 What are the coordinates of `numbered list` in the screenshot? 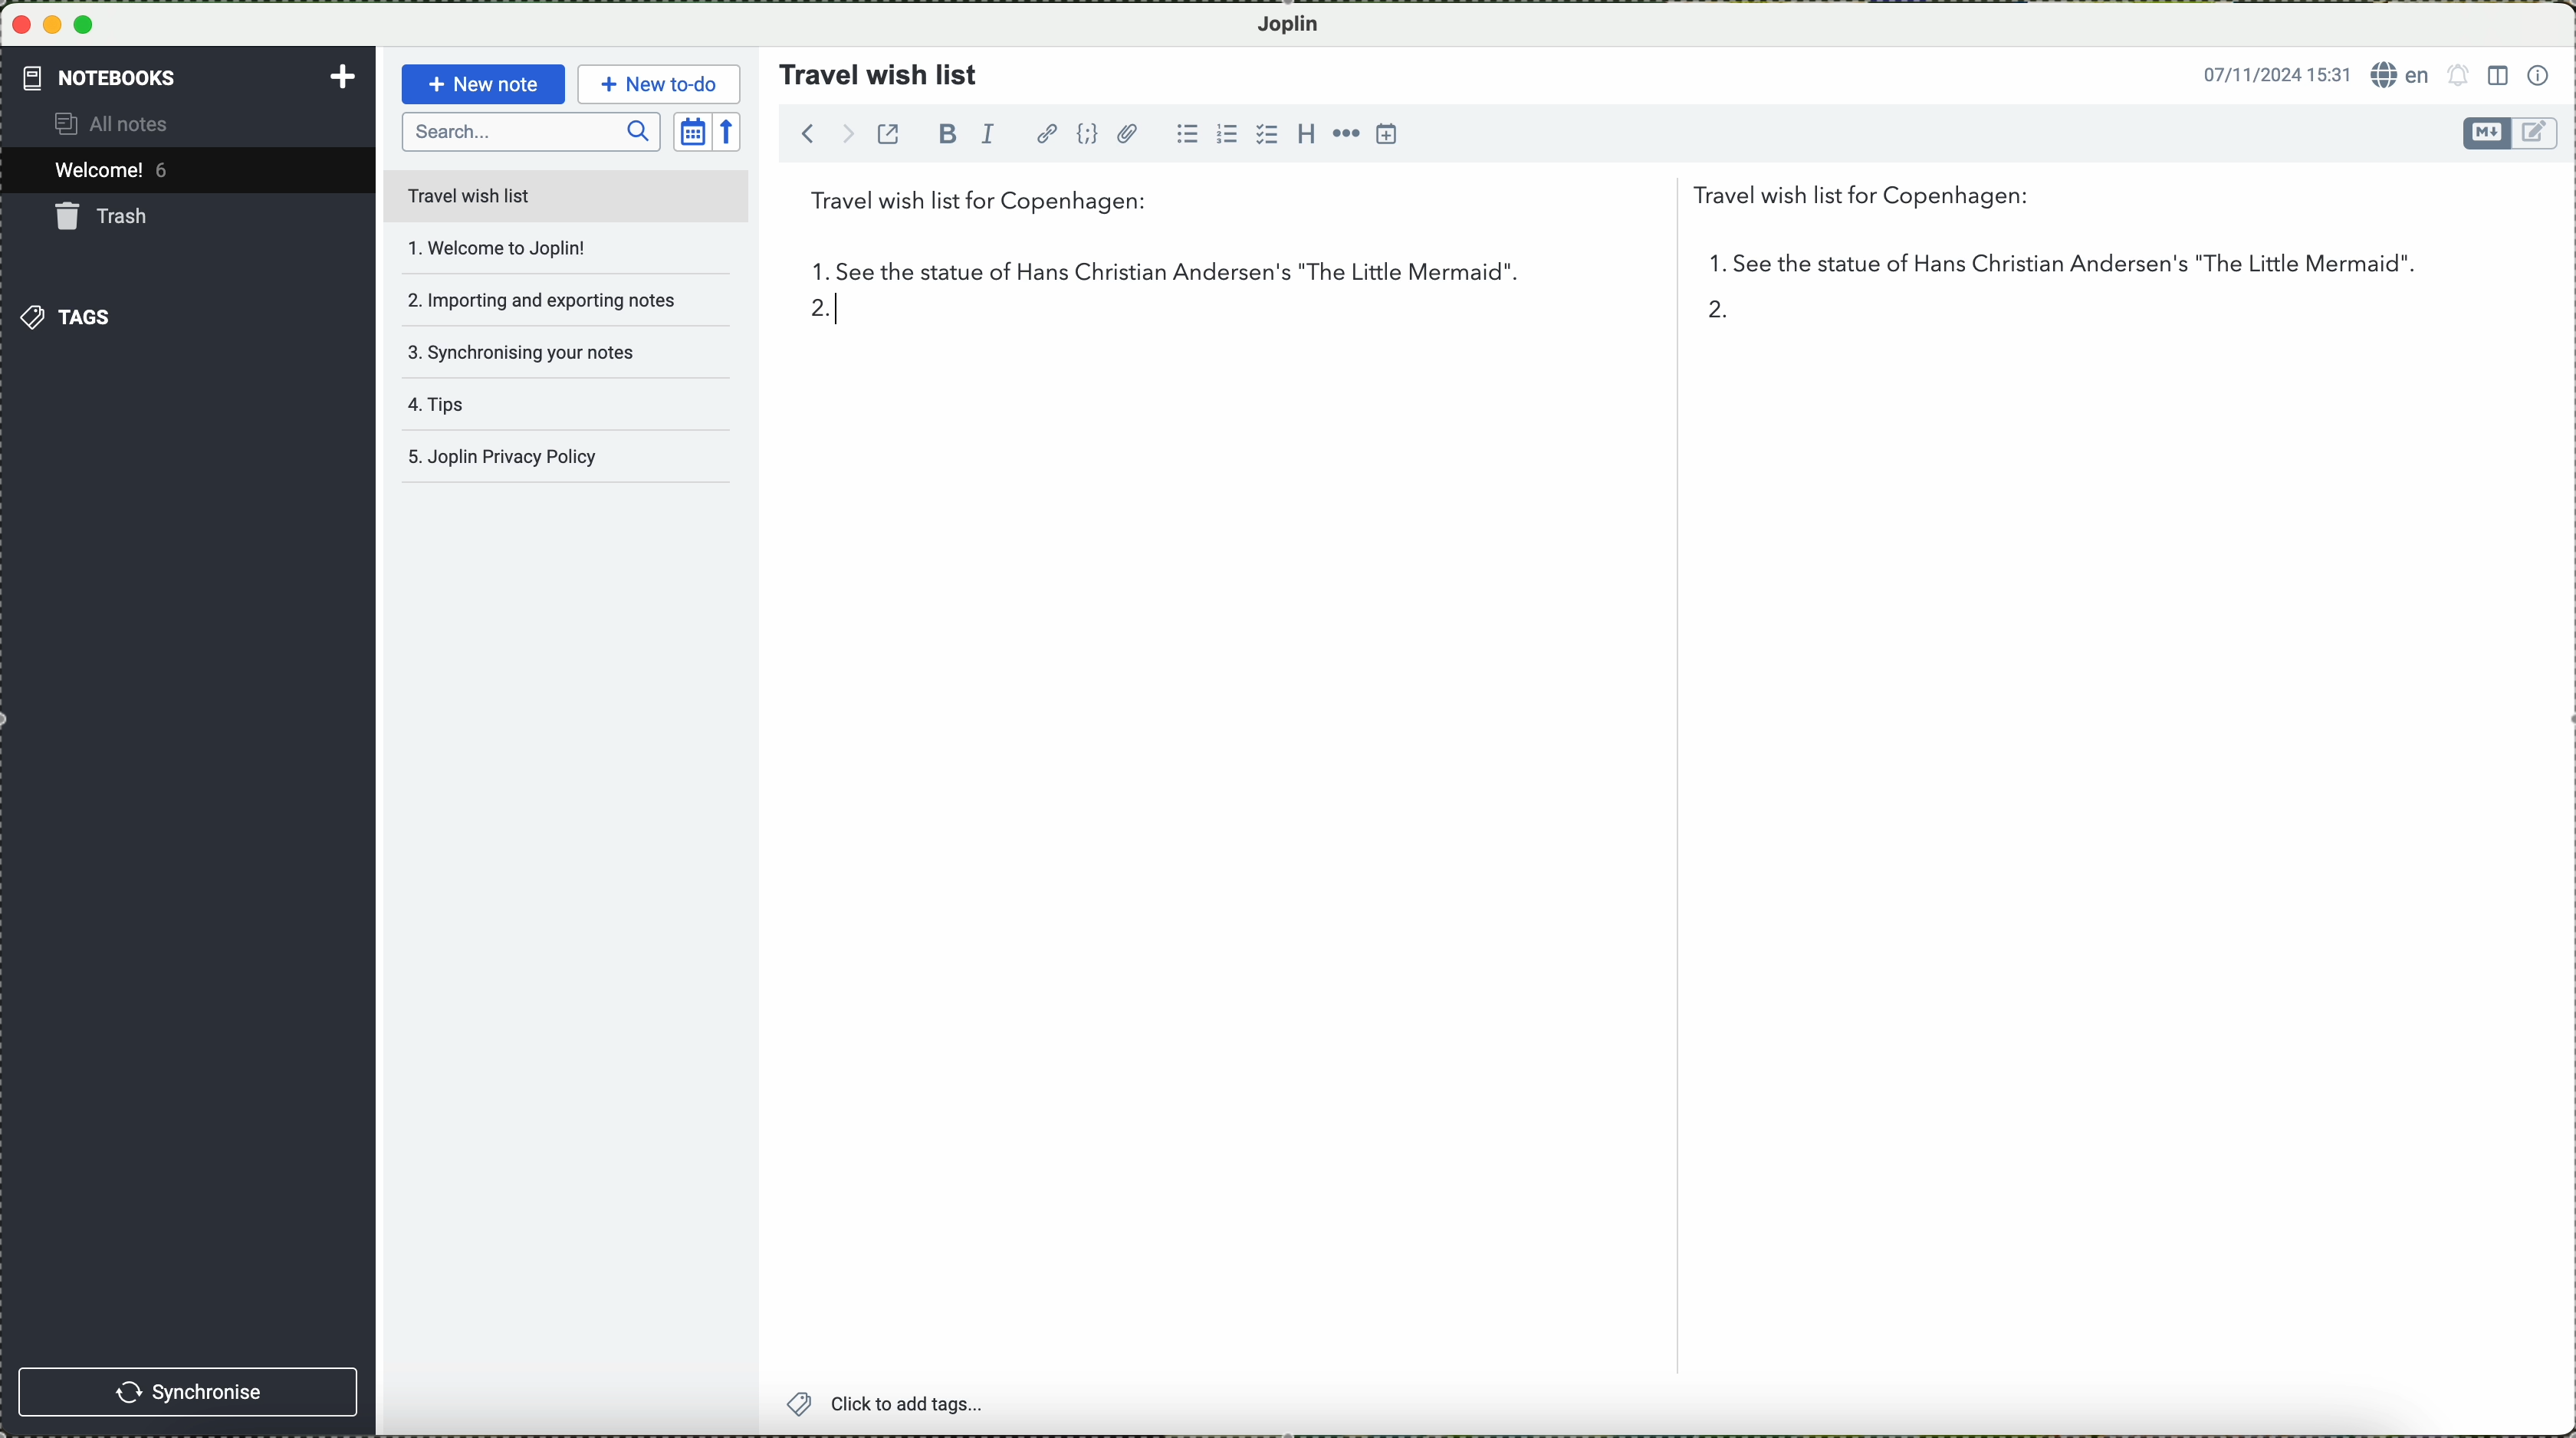 It's located at (1226, 126).